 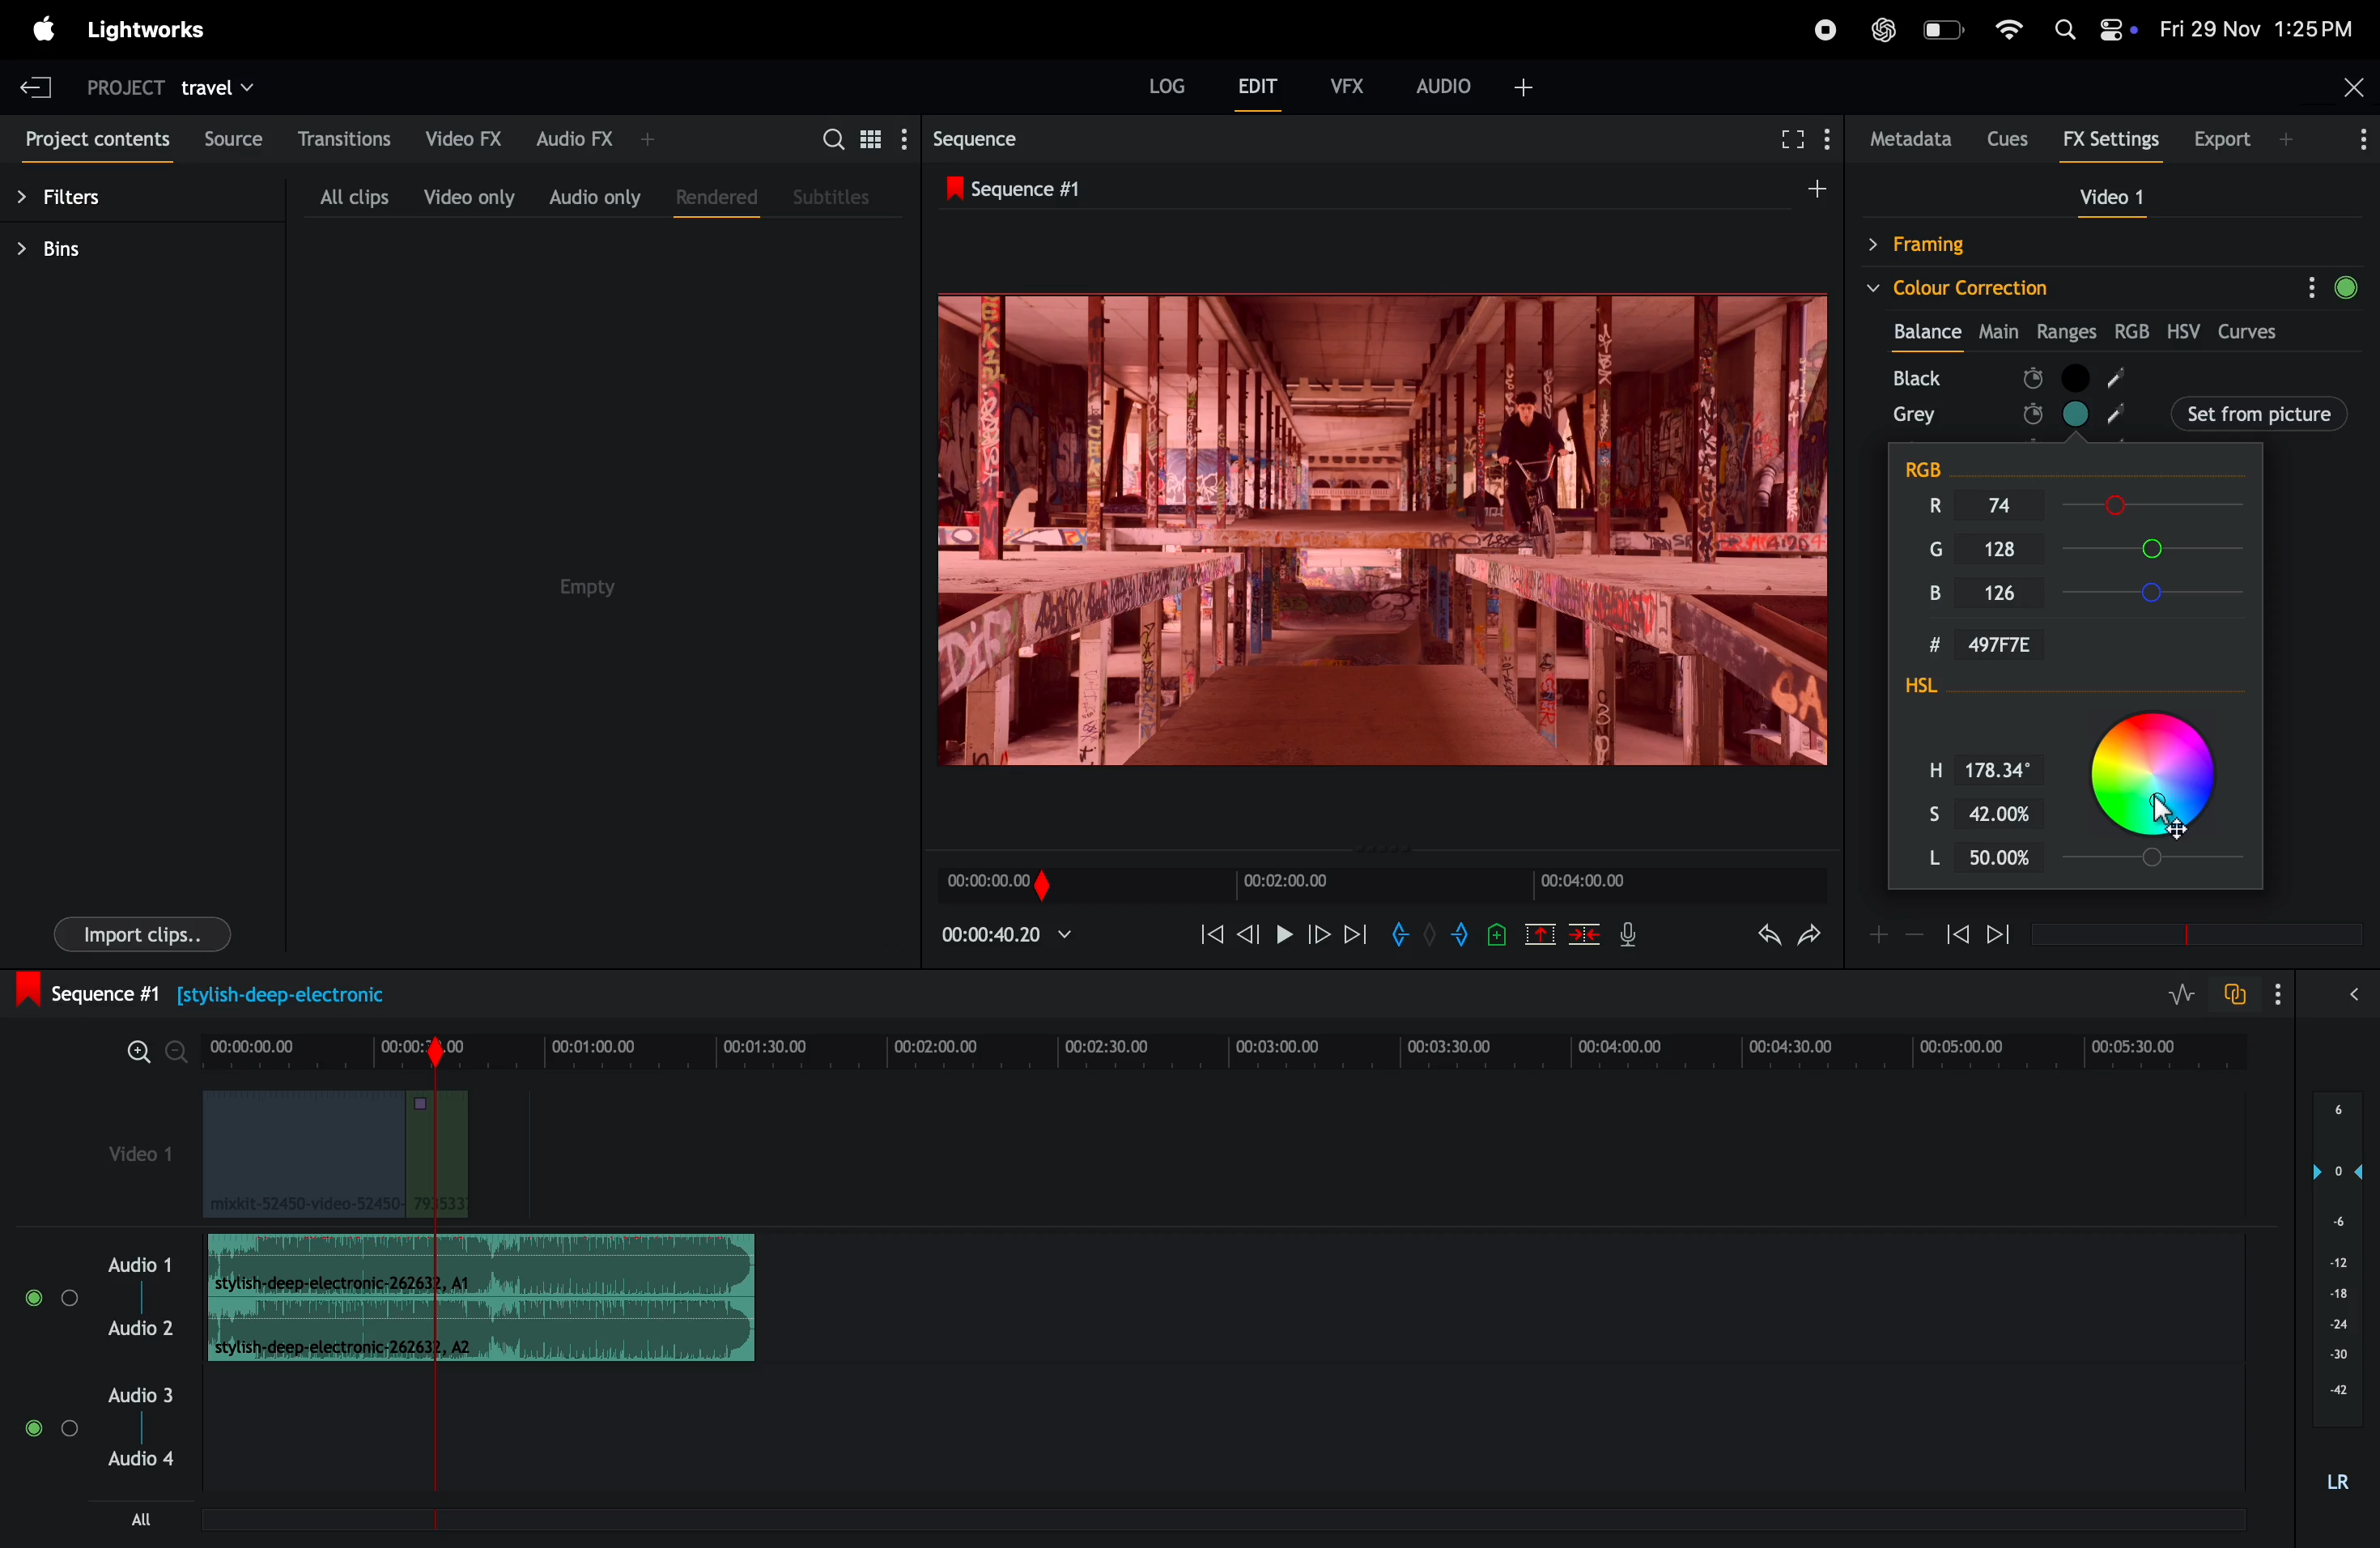 I want to click on video 1, so click(x=128, y=1149).